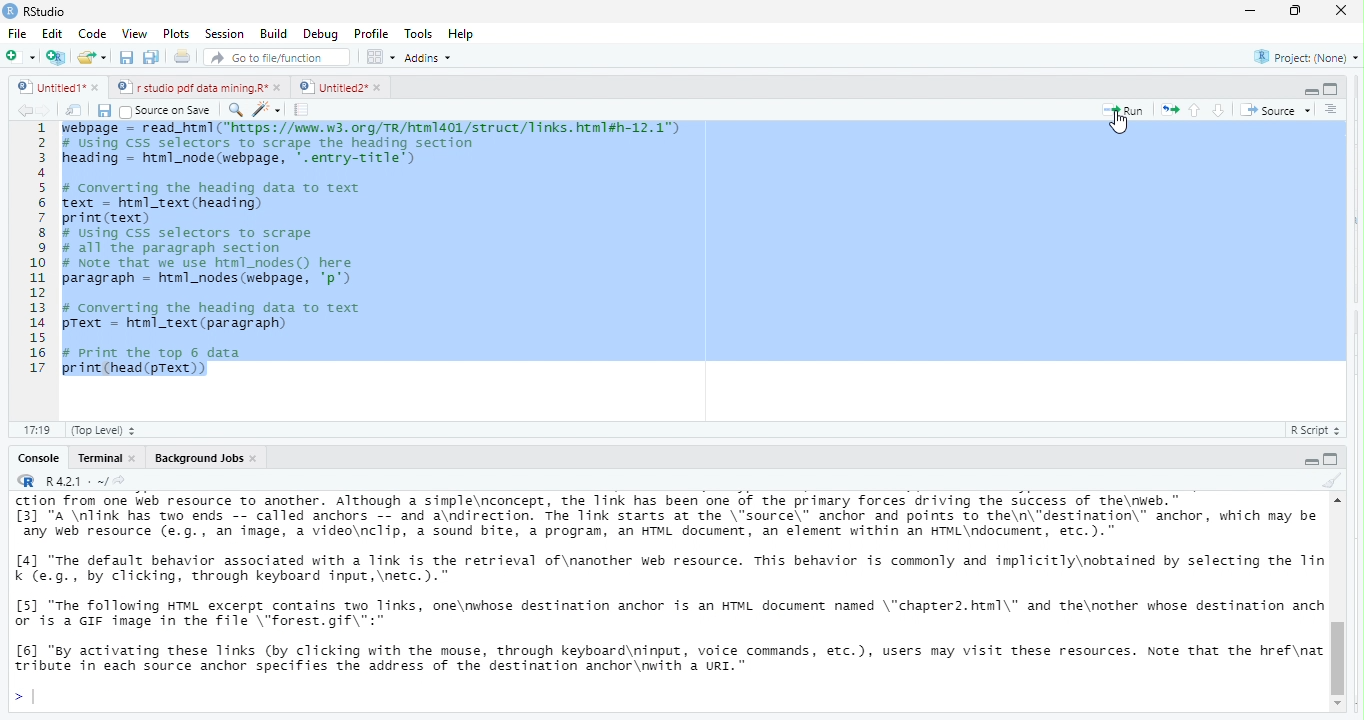 The width and height of the screenshot is (1364, 720). Describe the element at coordinates (93, 35) in the screenshot. I see `code` at that location.